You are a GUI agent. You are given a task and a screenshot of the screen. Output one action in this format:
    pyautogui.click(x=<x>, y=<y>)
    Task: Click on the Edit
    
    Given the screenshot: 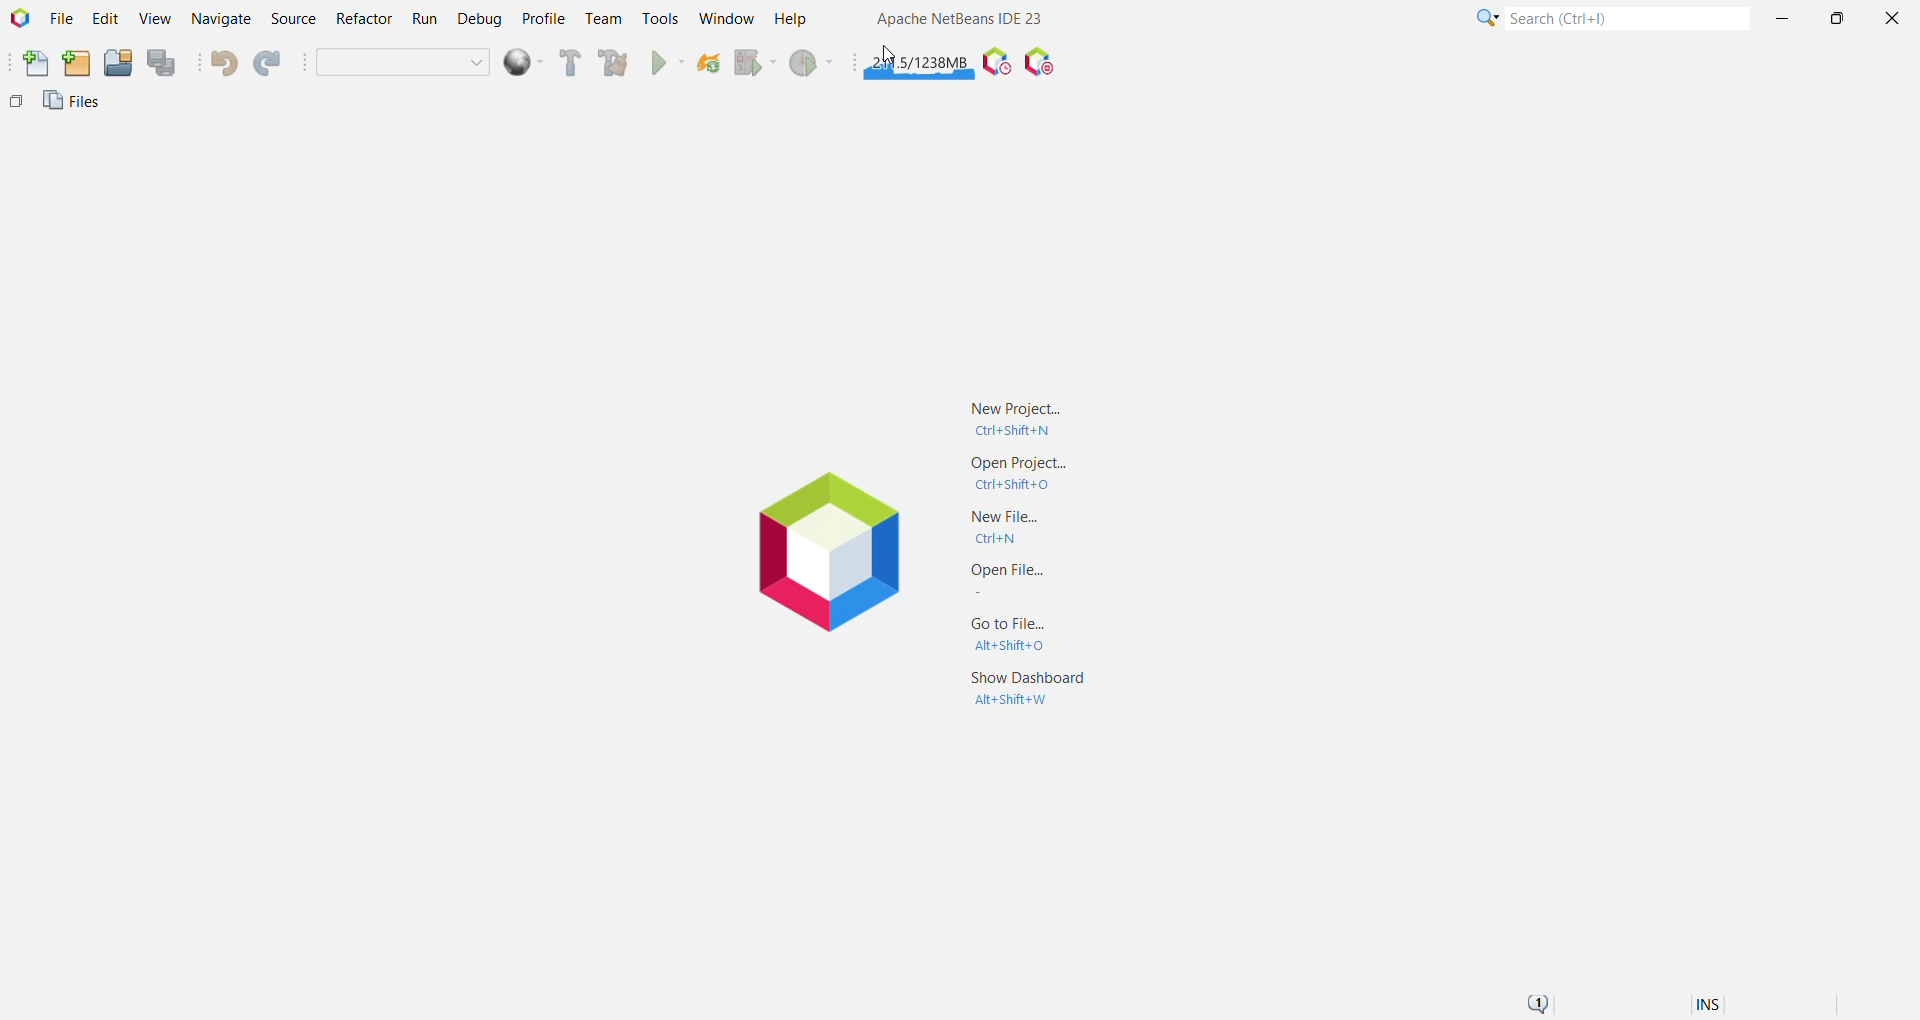 What is the action you would take?
    pyautogui.click(x=105, y=20)
    